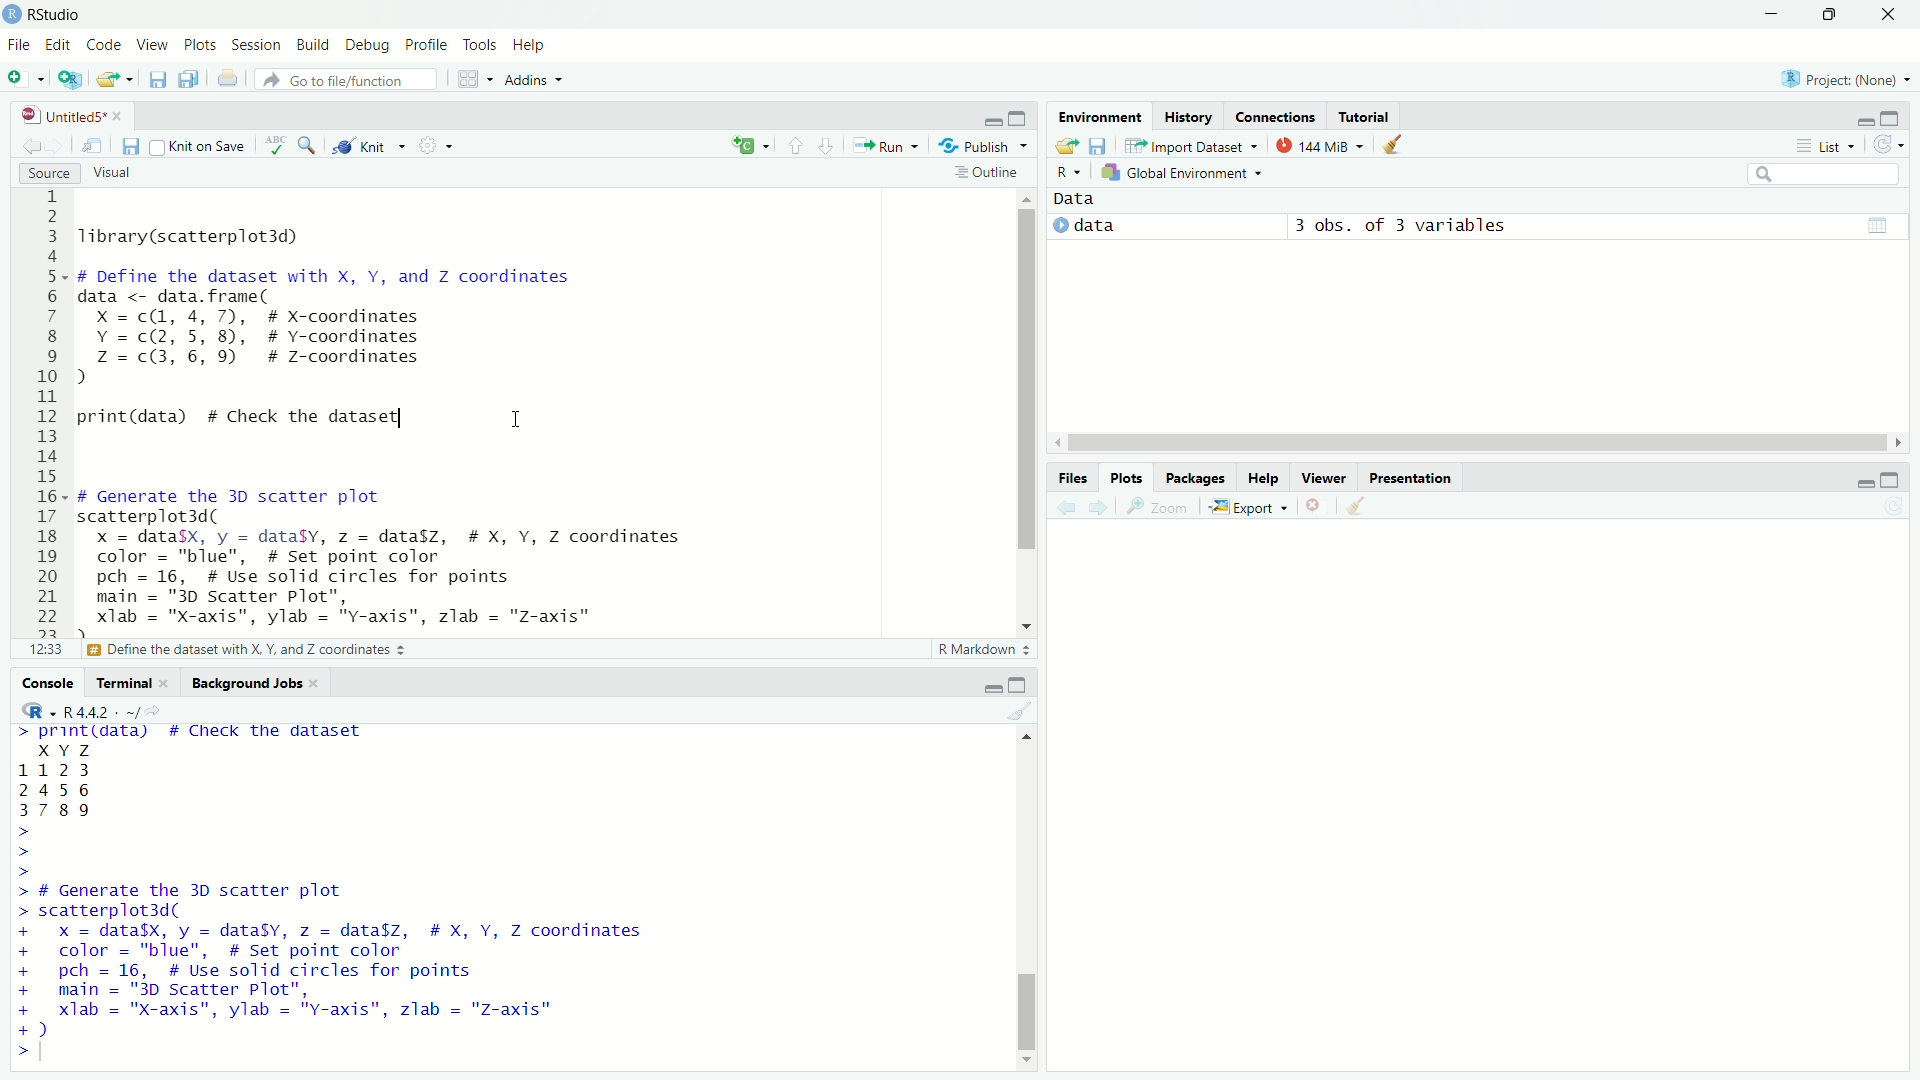 Image resolution: width=1920 pixels, height=1080 pixels. I want to click on edit, so click(57, 46).